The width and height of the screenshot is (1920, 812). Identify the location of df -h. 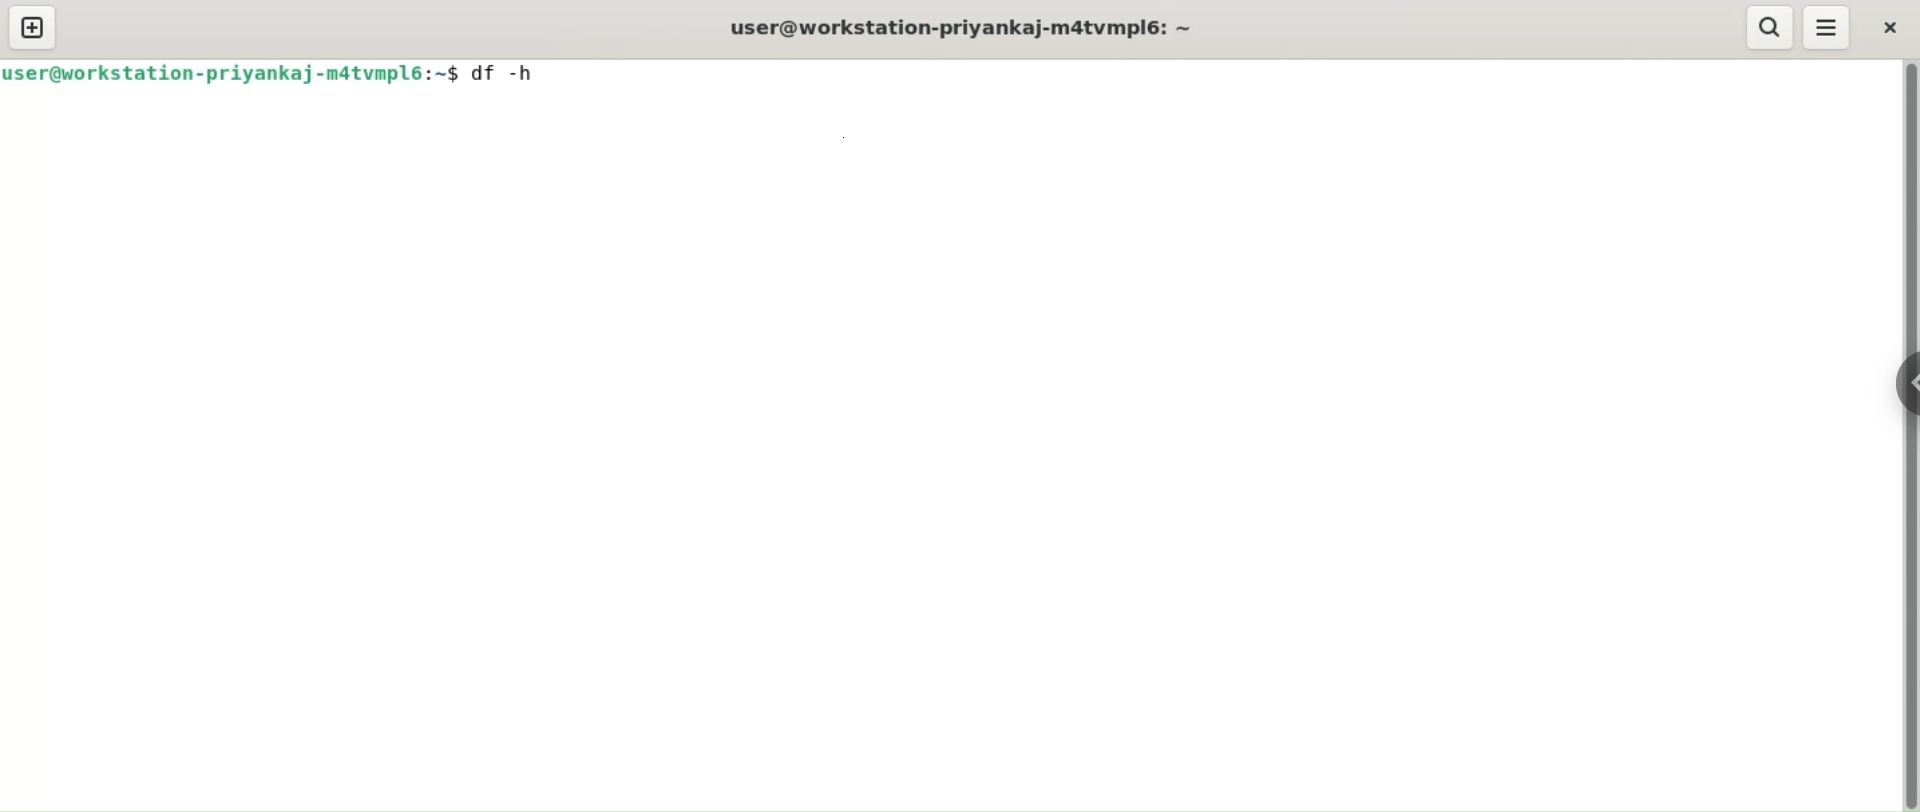
(507, 71).